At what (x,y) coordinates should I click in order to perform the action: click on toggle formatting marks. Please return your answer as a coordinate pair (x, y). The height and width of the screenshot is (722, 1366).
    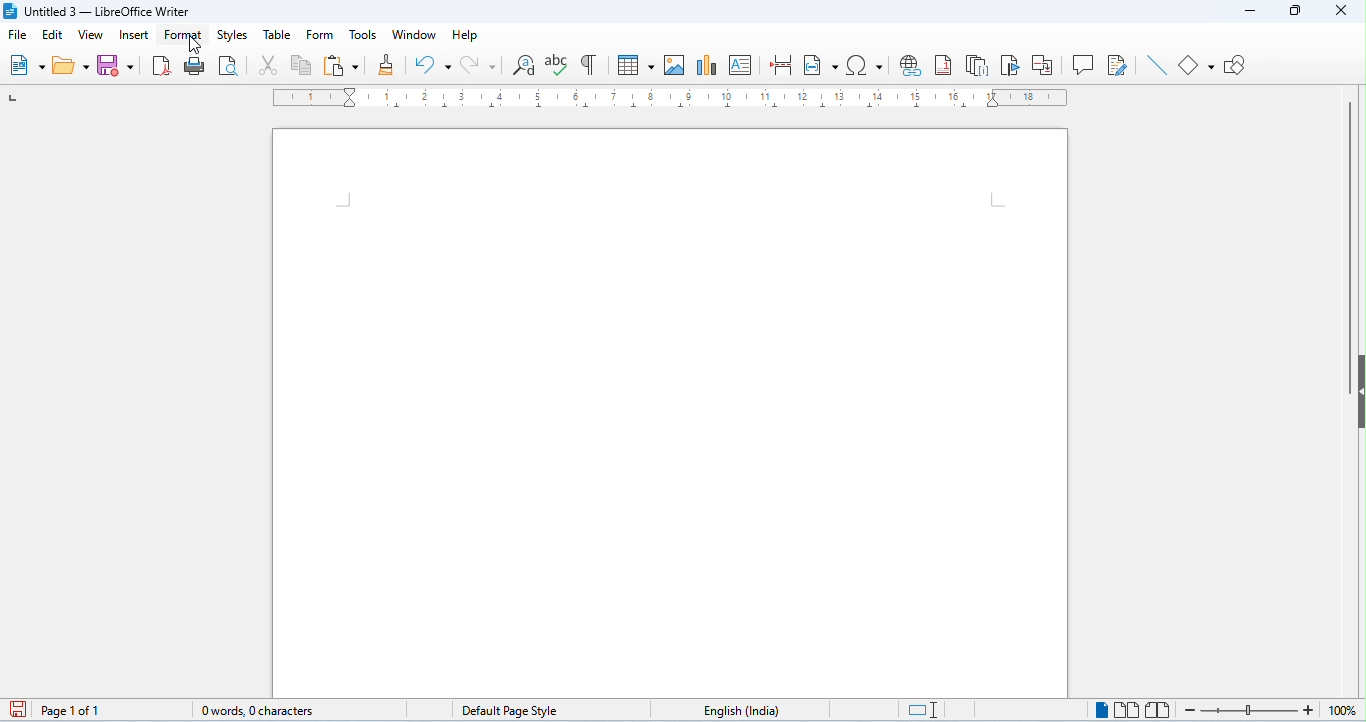
    Looking at the image, I should click on (588, 63).